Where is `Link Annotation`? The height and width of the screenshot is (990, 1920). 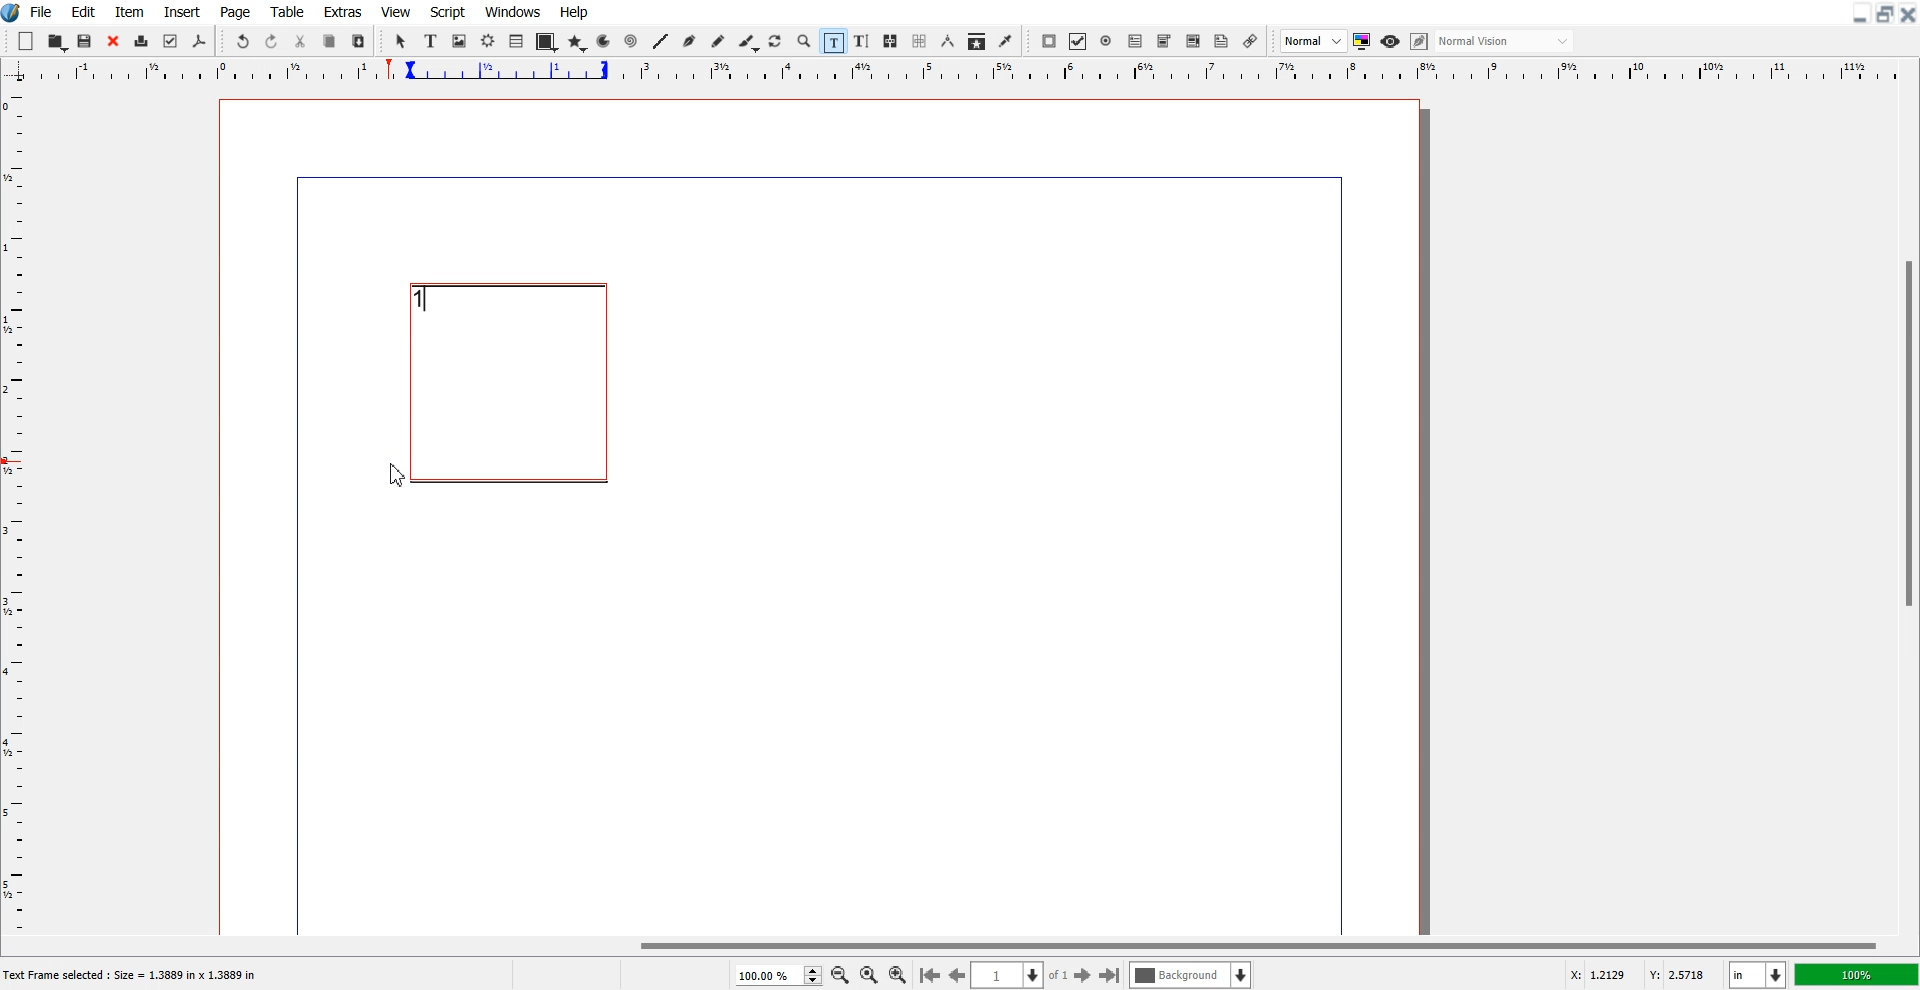 Link Annotation is located at coordinates (1250, 41).